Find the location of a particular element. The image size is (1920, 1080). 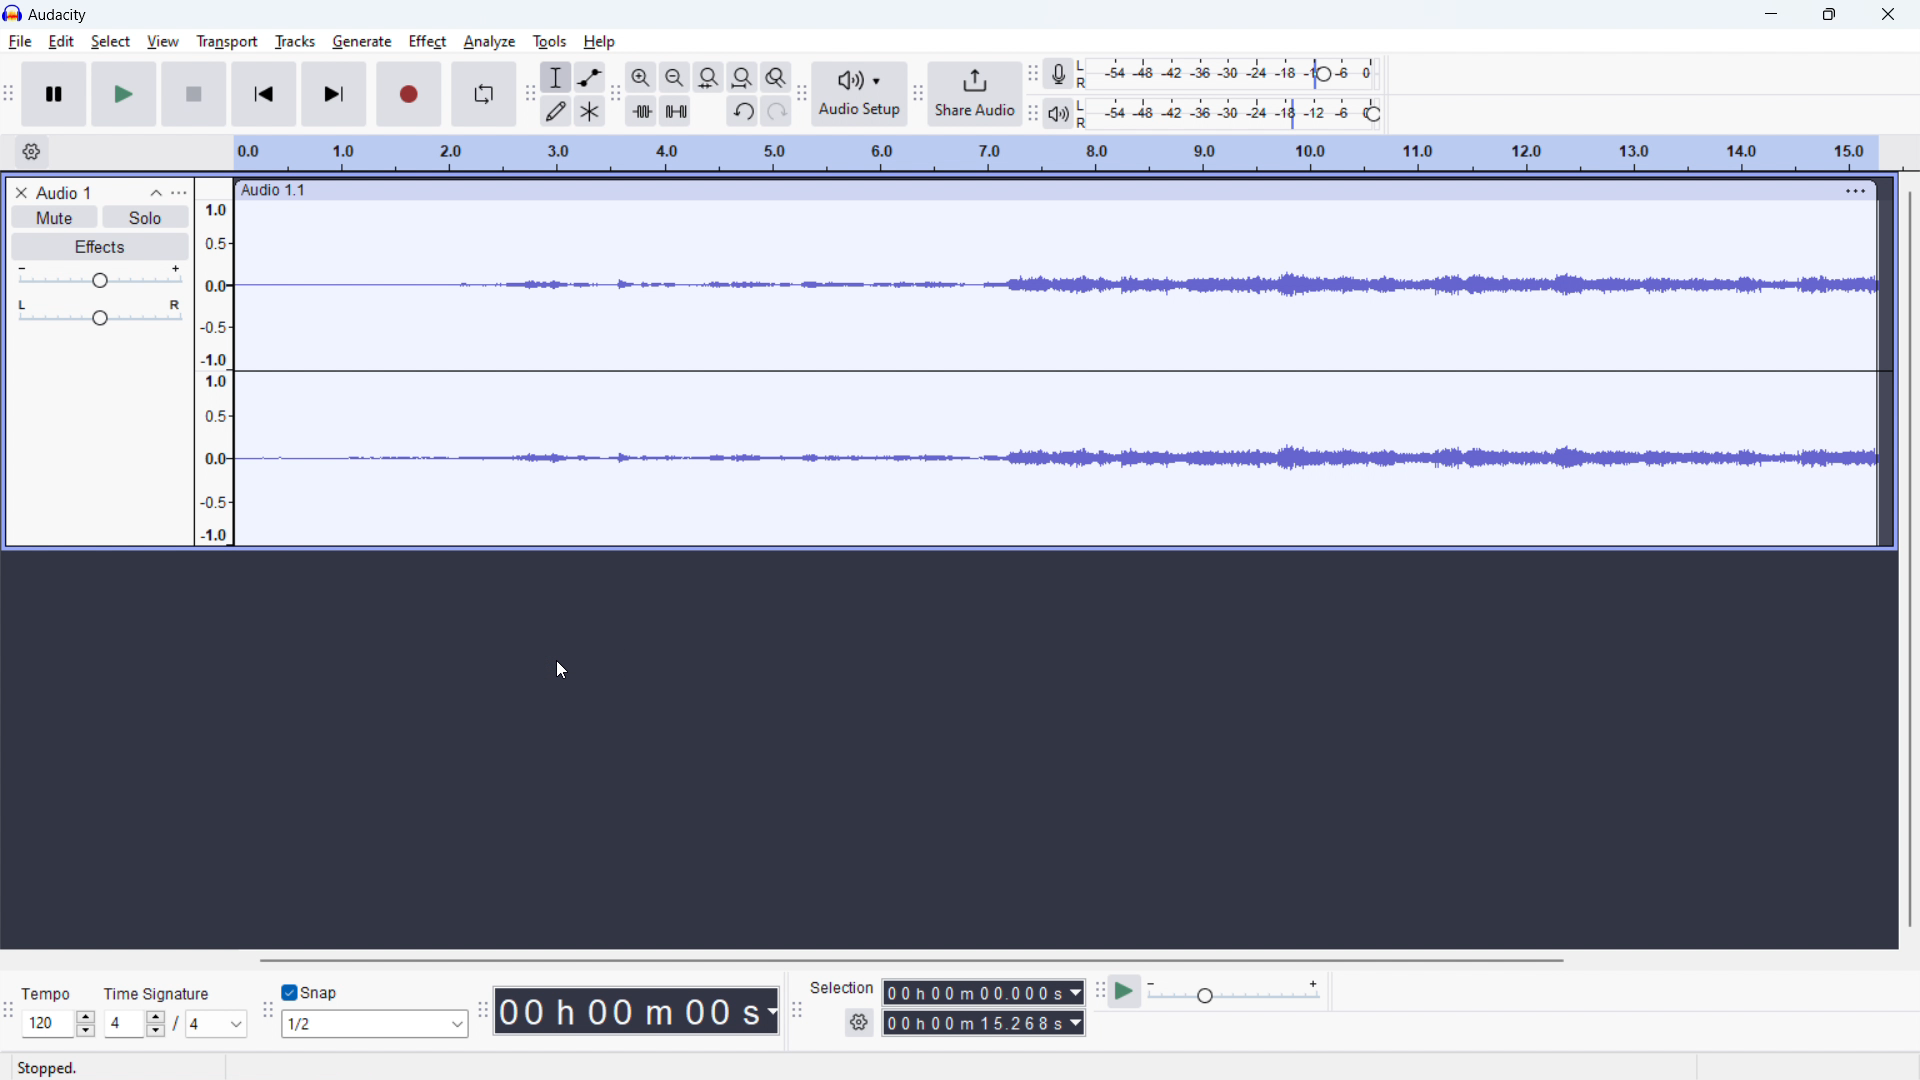

horizontal scrollbar is located at coordinates (916, 960).